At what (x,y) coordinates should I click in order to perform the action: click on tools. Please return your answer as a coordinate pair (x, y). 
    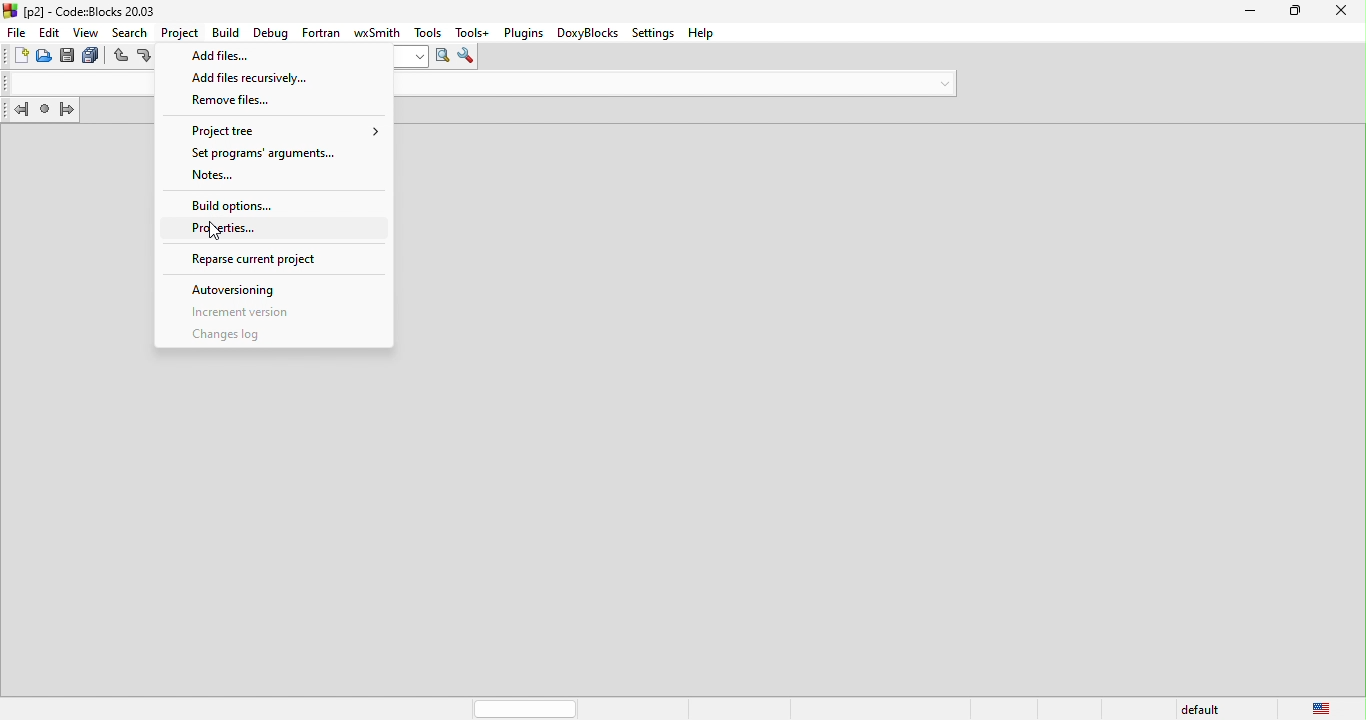
    Looking at the image, I should click on (425, 31).